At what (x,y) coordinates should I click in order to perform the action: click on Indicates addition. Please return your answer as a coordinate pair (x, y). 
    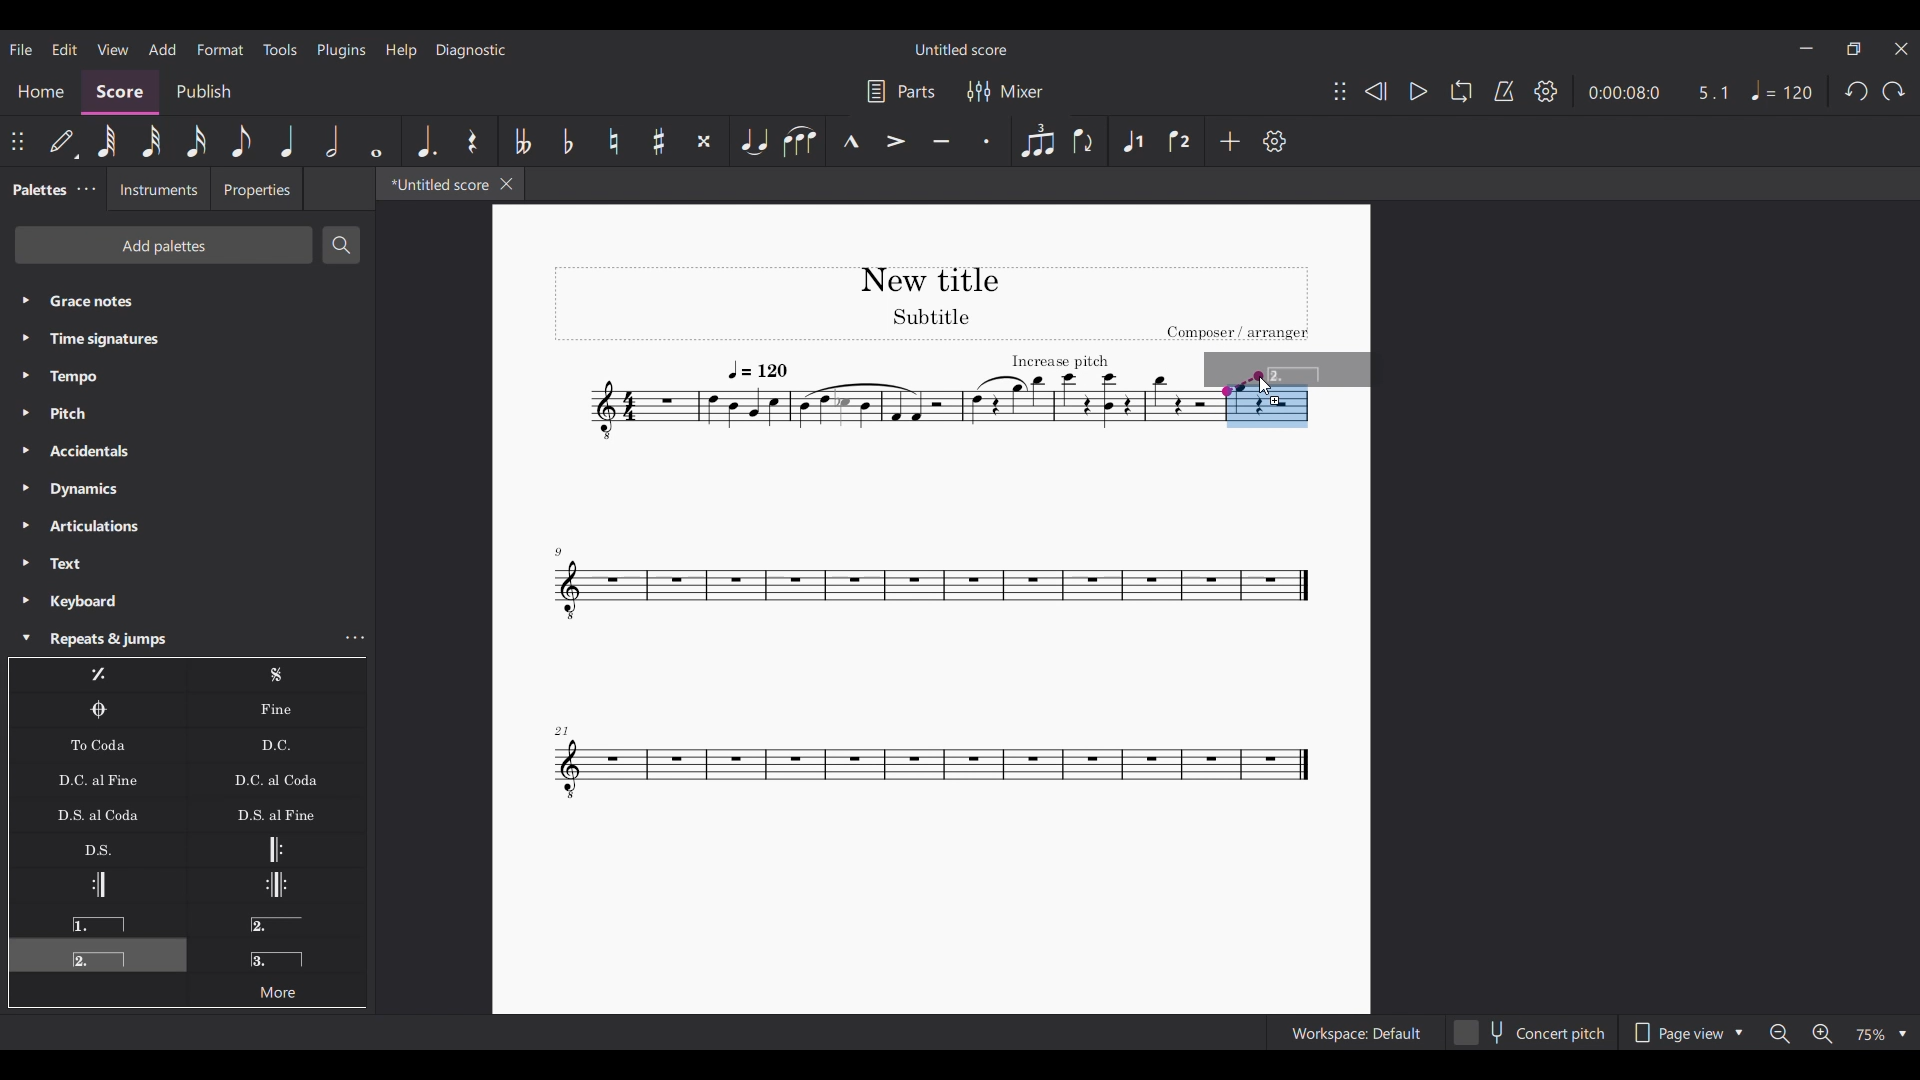
    Looking at the image, I should click on (1275, 400).